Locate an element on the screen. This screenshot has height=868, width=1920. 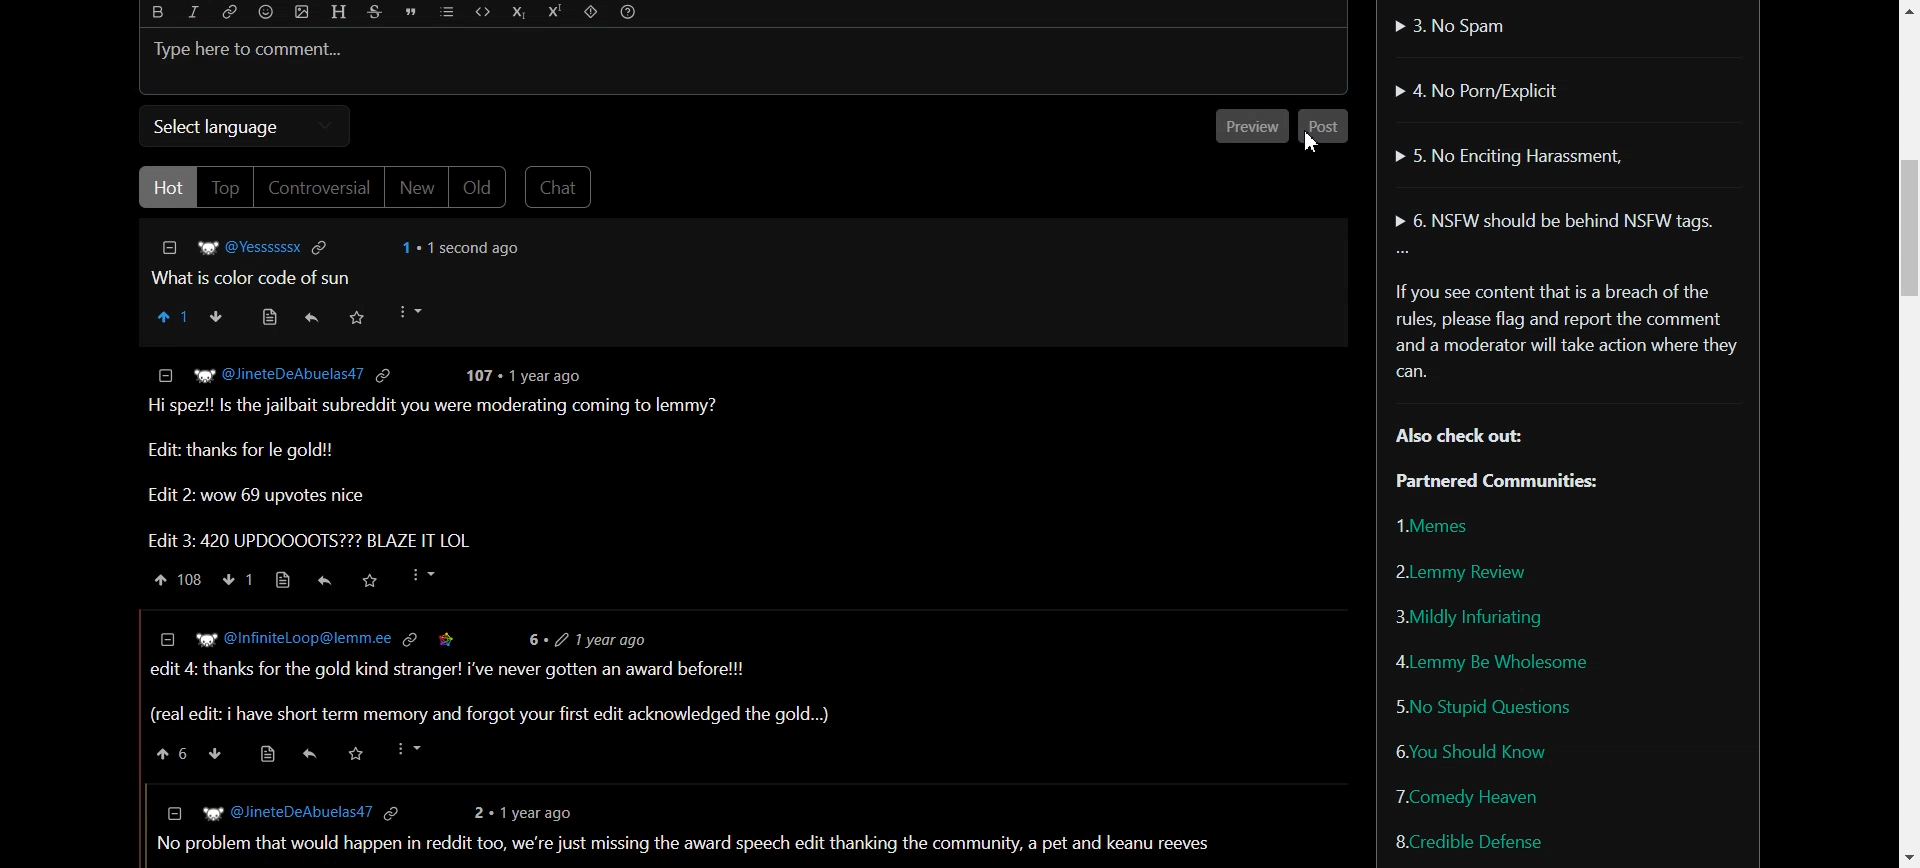
You Should Know is located at coordinates (1472, 750).